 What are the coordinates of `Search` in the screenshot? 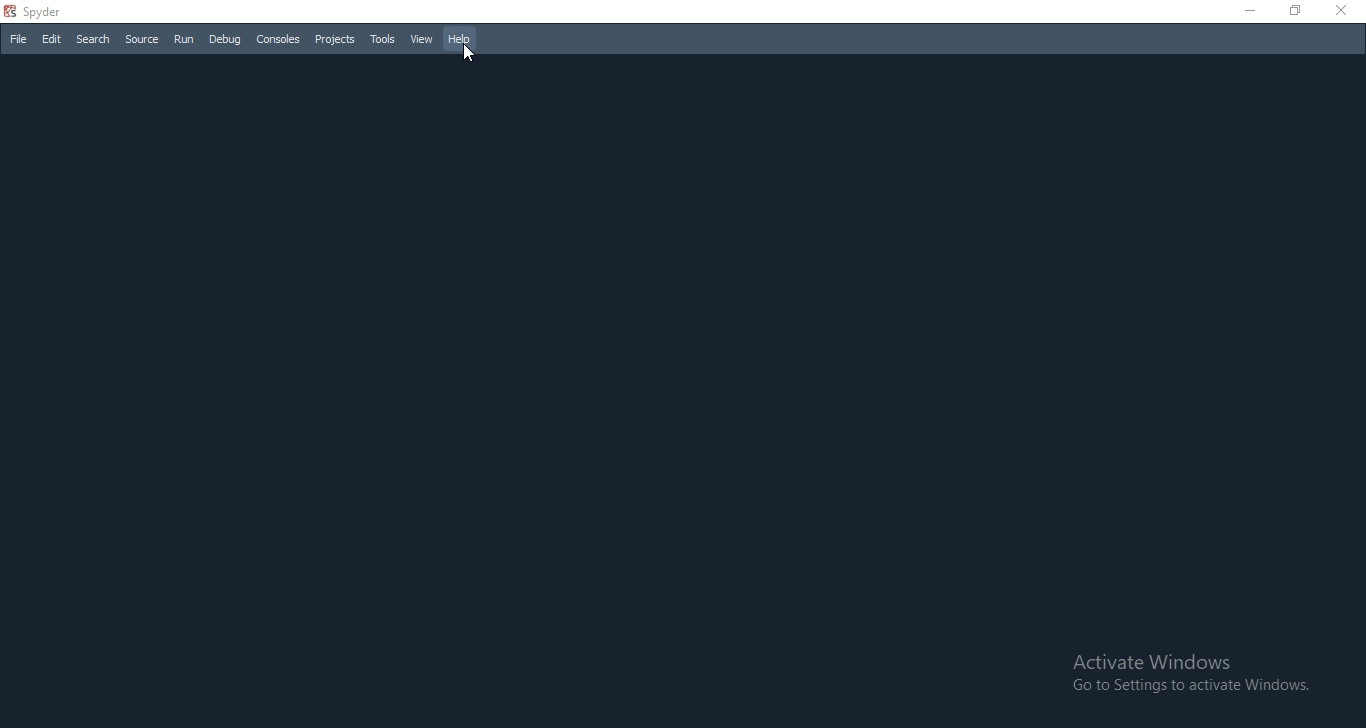 It's located at (93, 41).